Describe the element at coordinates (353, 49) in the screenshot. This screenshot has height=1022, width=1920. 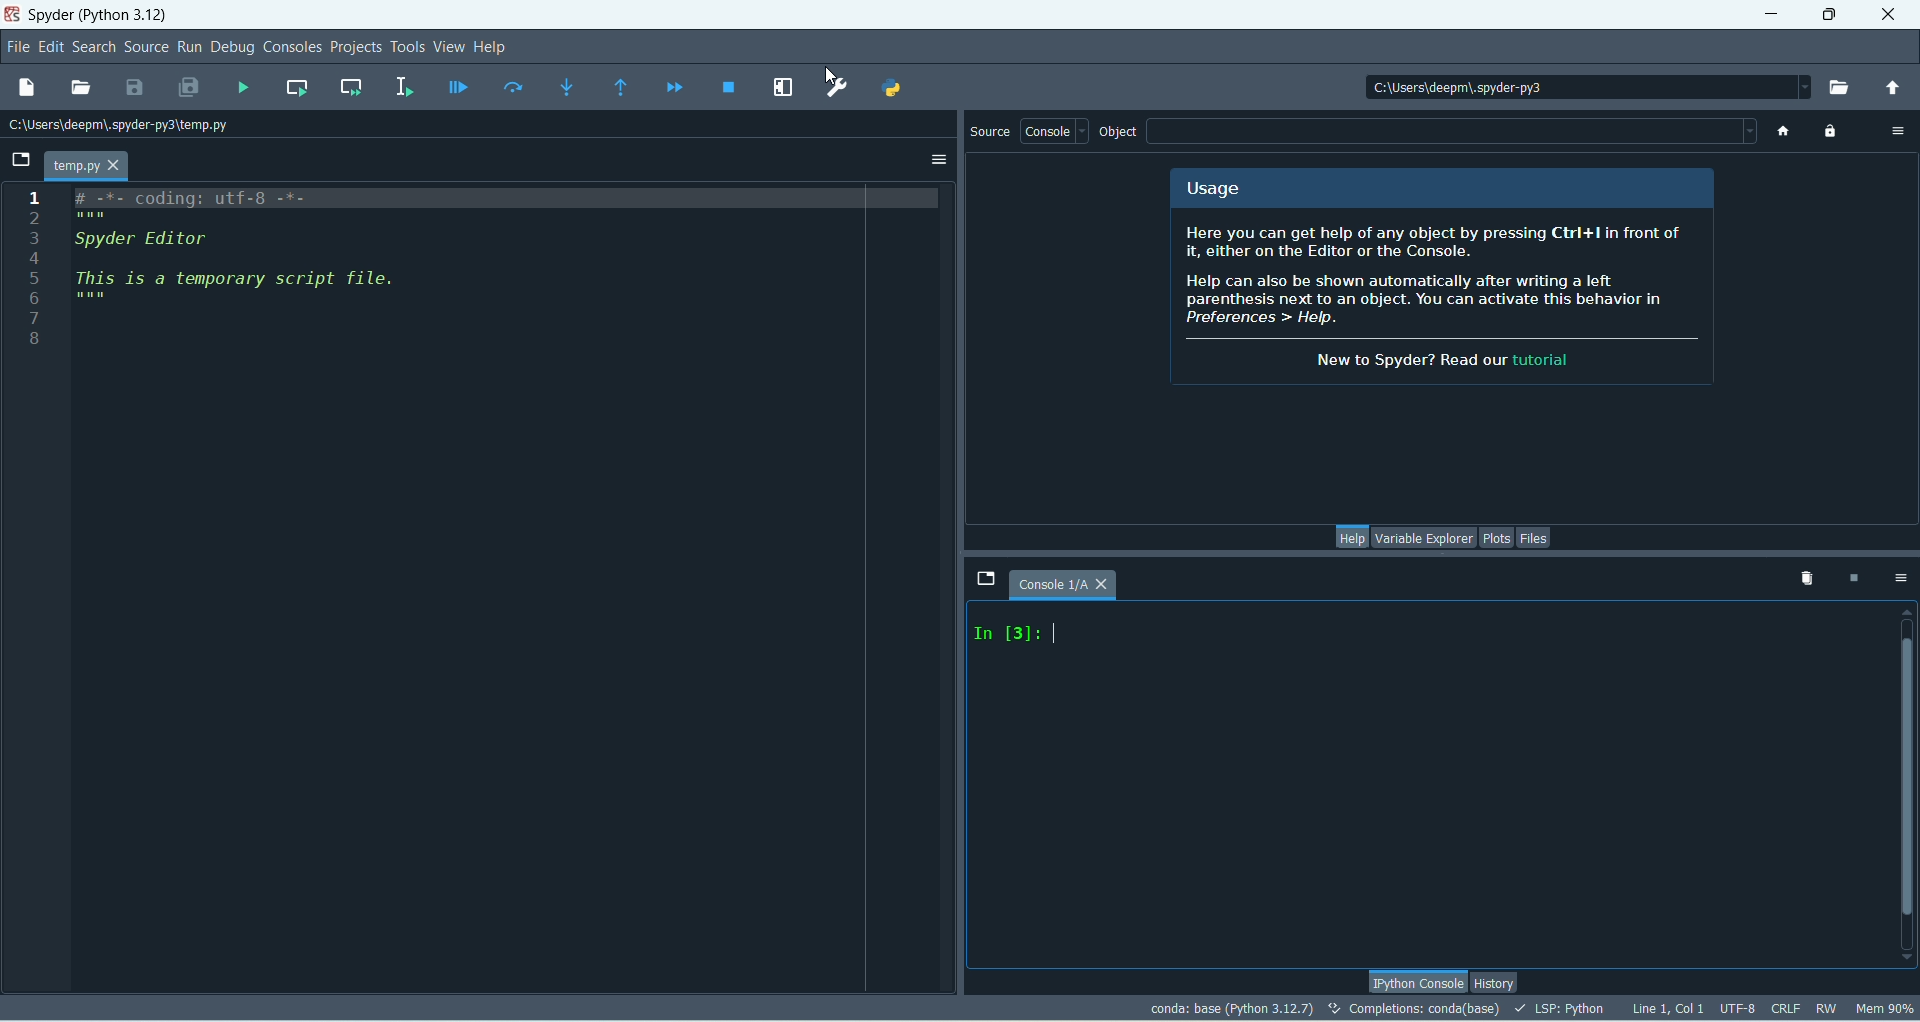
I see `projects` at that location.